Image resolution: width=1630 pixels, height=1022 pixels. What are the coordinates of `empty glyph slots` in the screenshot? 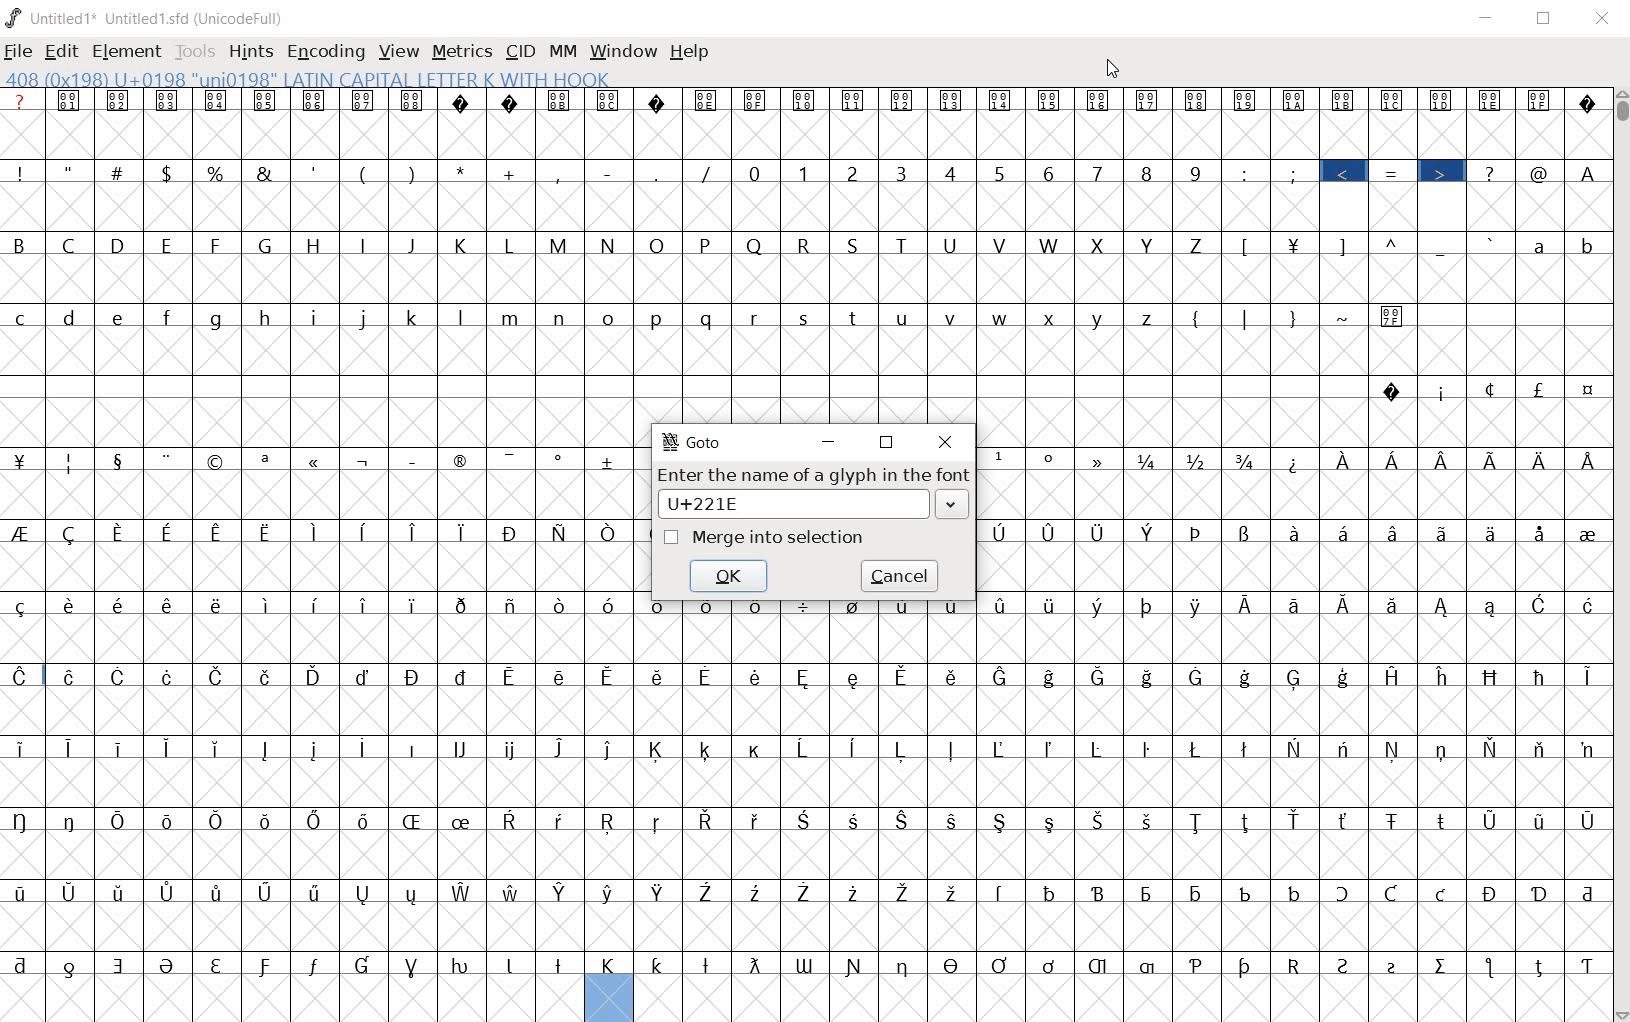 It's located at (803, 279).